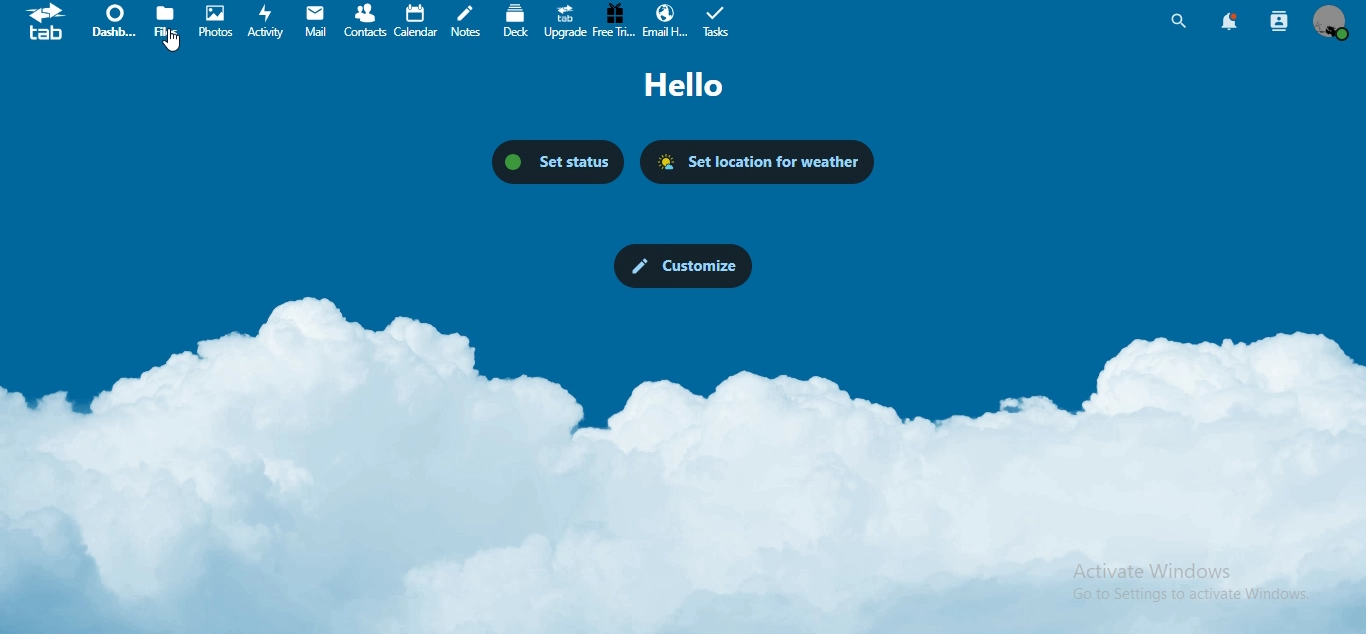 This screenshot has height=634, width=1366. What do you see at coordinates (615, 23) in the screenshot?
I see `free email` at bounding box center [615, 23].